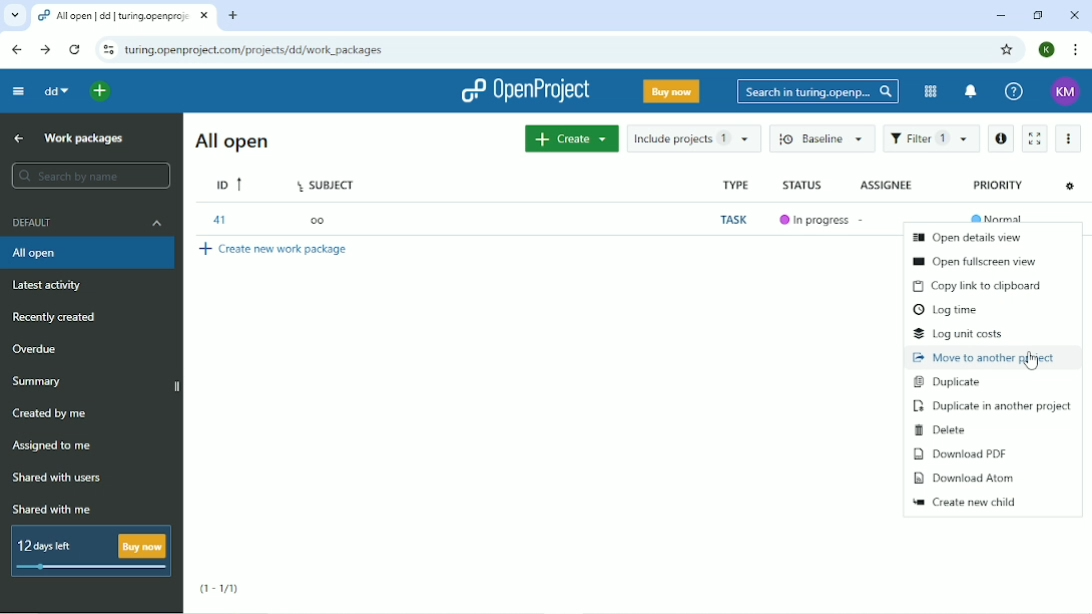 The image size is (1092, 614). I want to click on Recently created, so click(57, 316).